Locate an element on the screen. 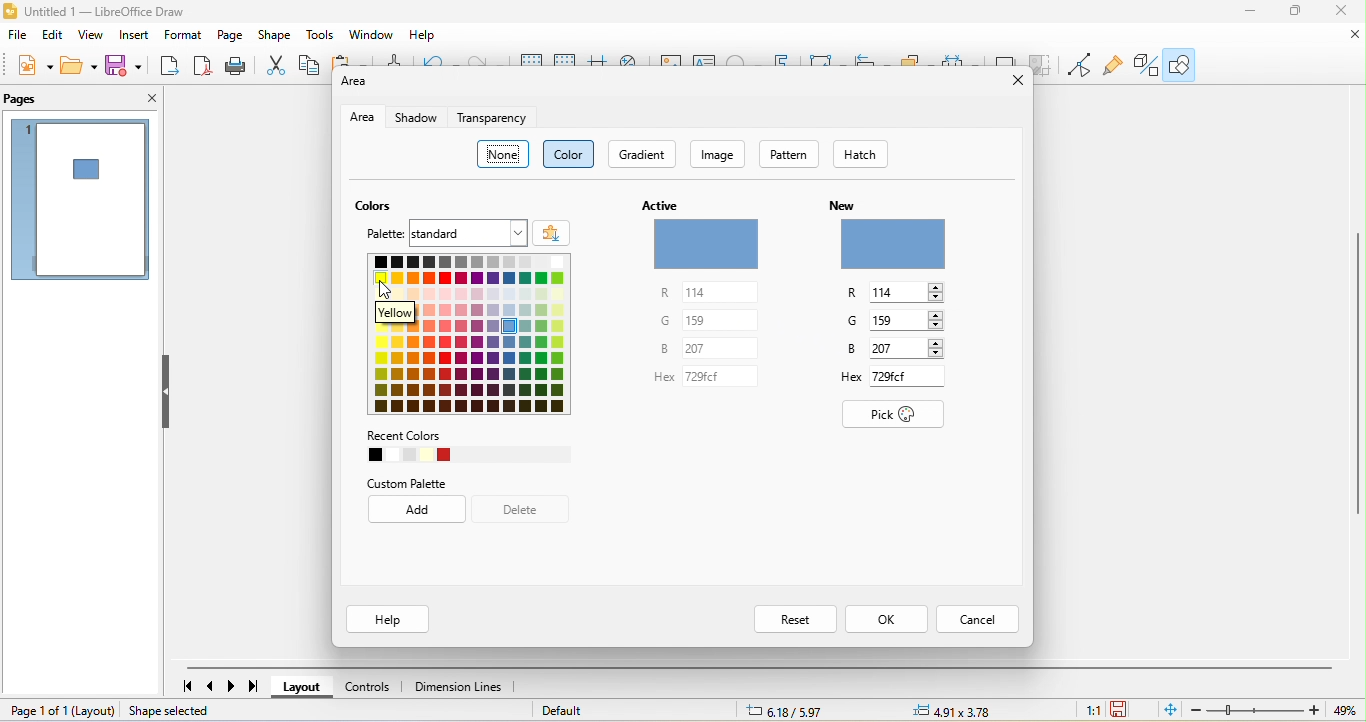  transparency is located at coordinates (494, 117).